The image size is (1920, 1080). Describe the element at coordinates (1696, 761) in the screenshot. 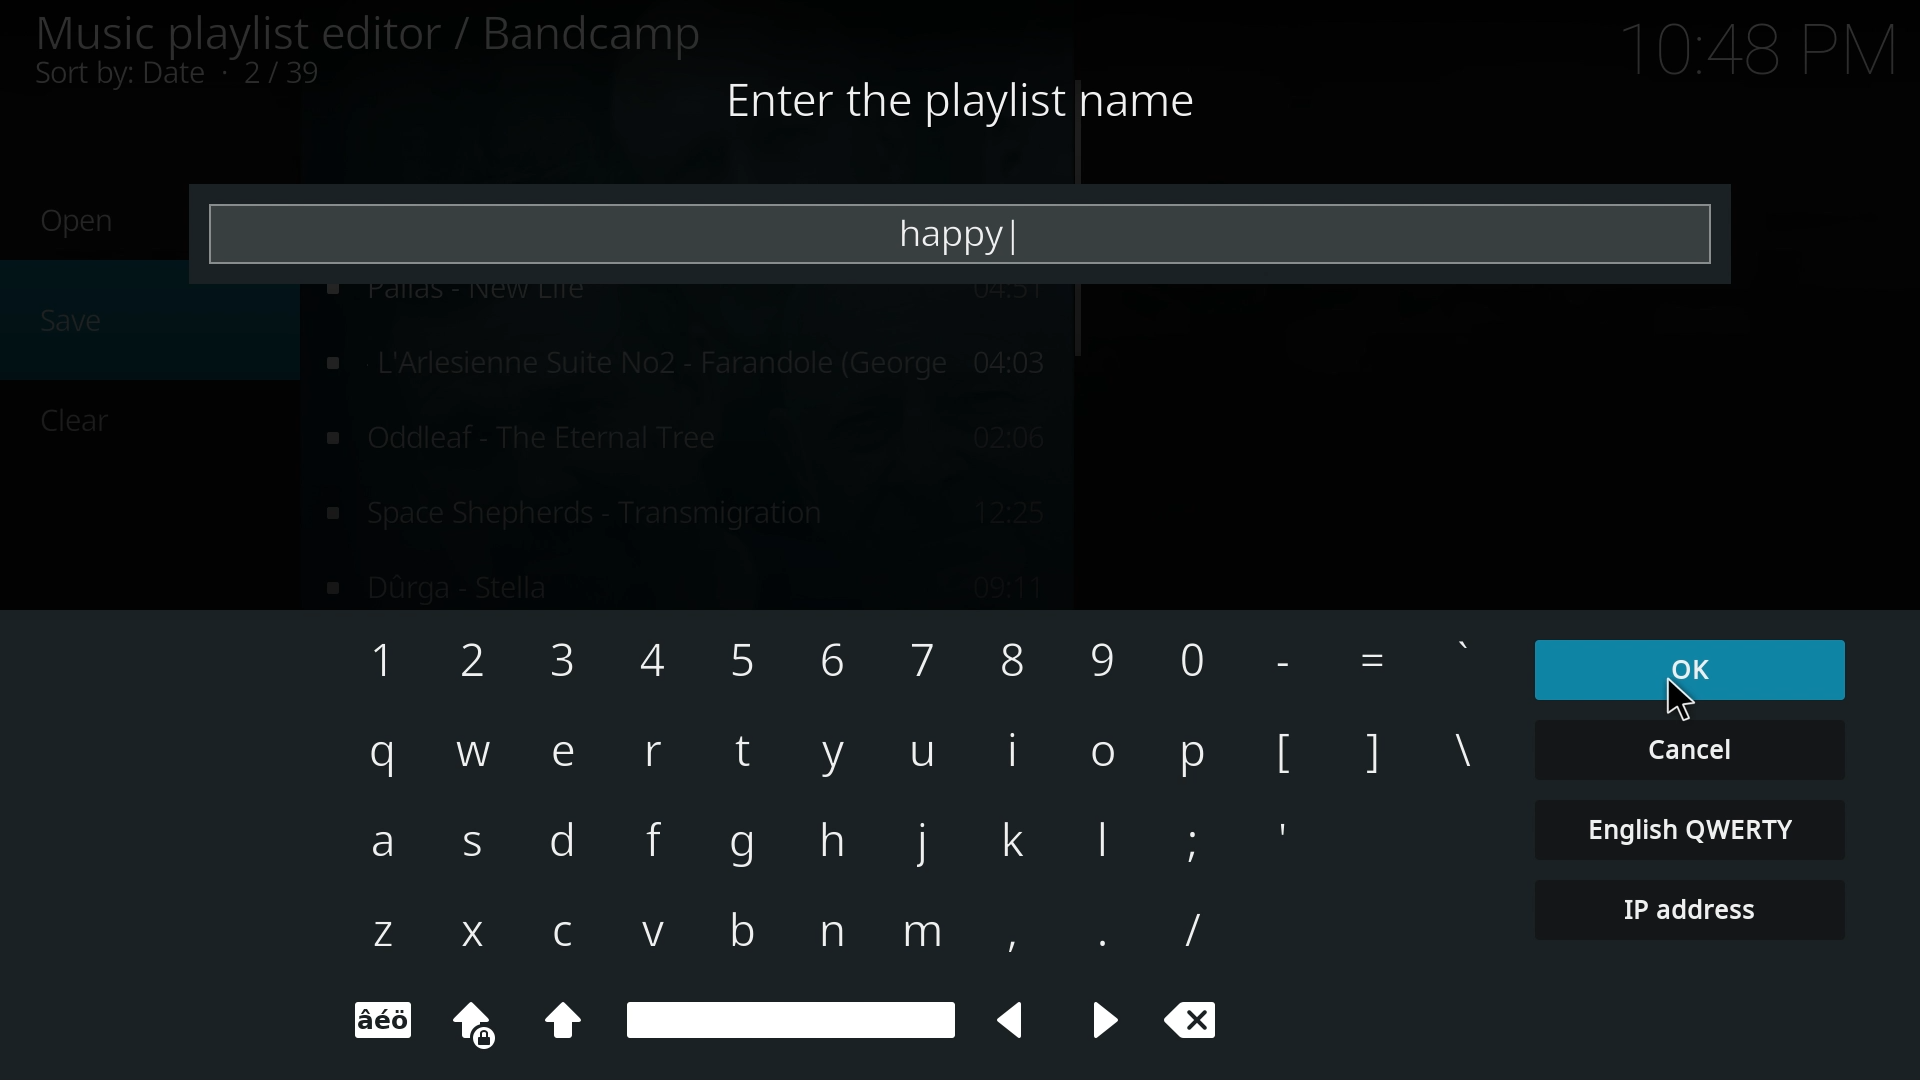

I see `cancel` at that location.